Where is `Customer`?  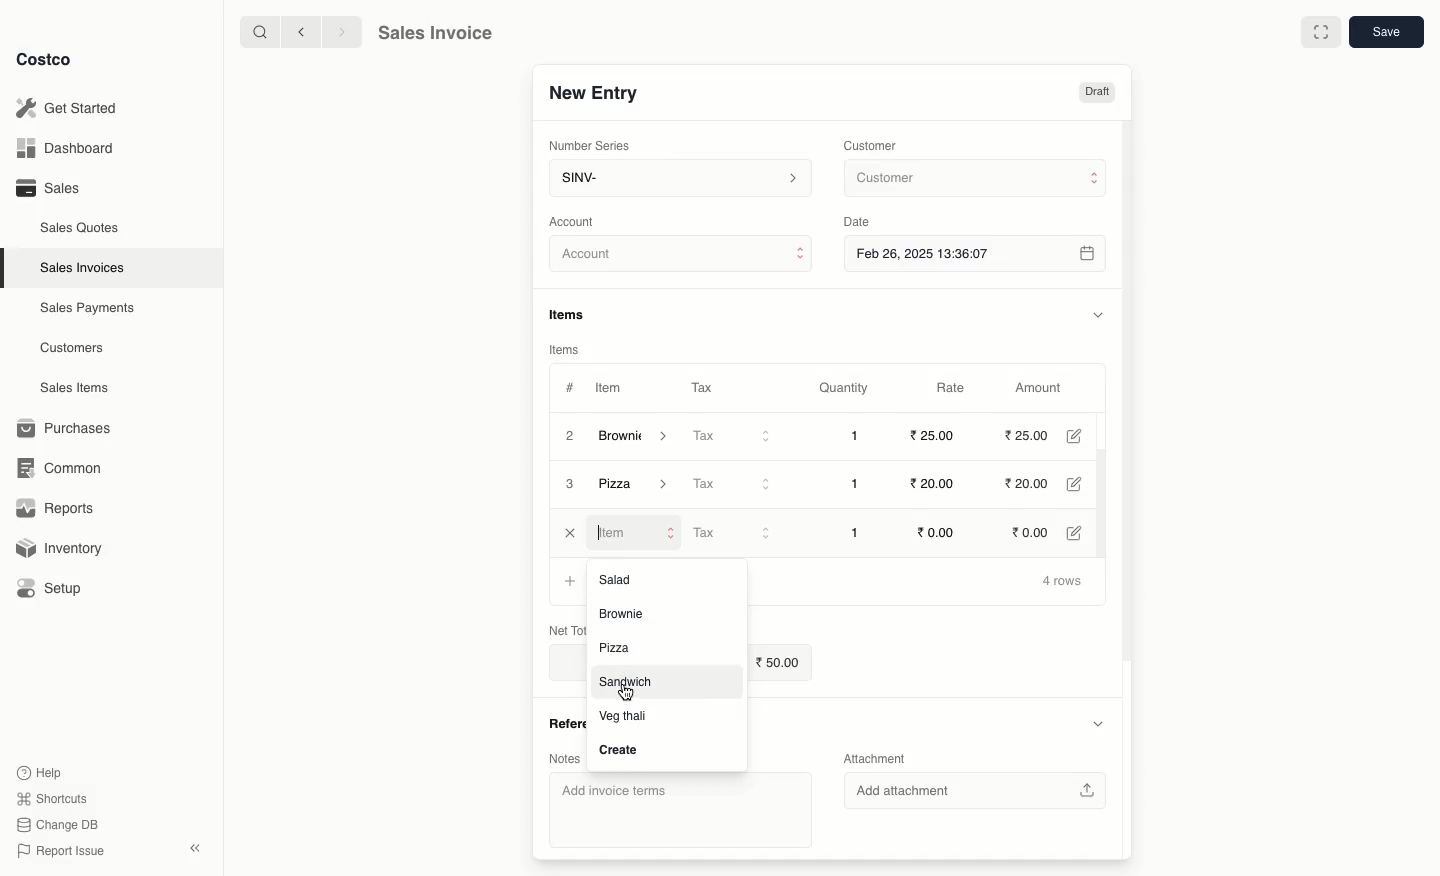 Customer is located at coordinates (873, 144).